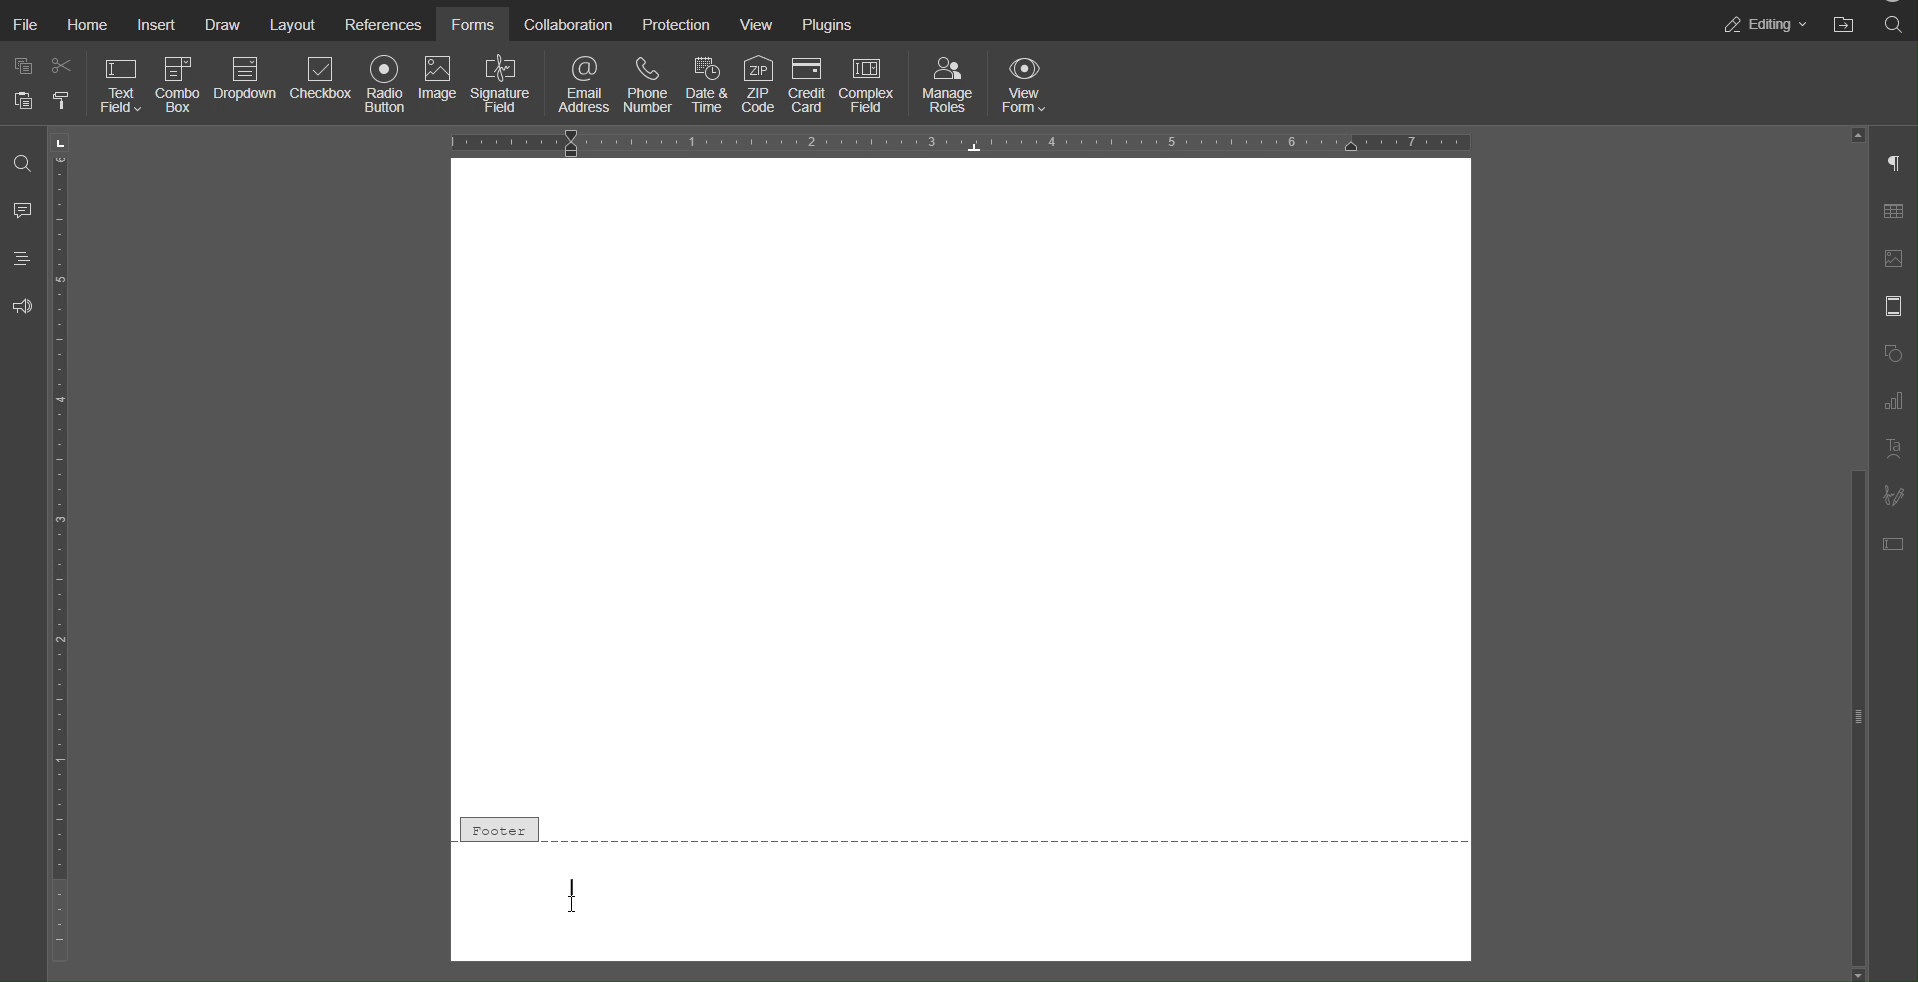 The height and width of the screenshot is (982, 1918). What do you see at coordinates (810, 84) in the screenshot?
I see `Credit Card` at bounding box center [810, 84].